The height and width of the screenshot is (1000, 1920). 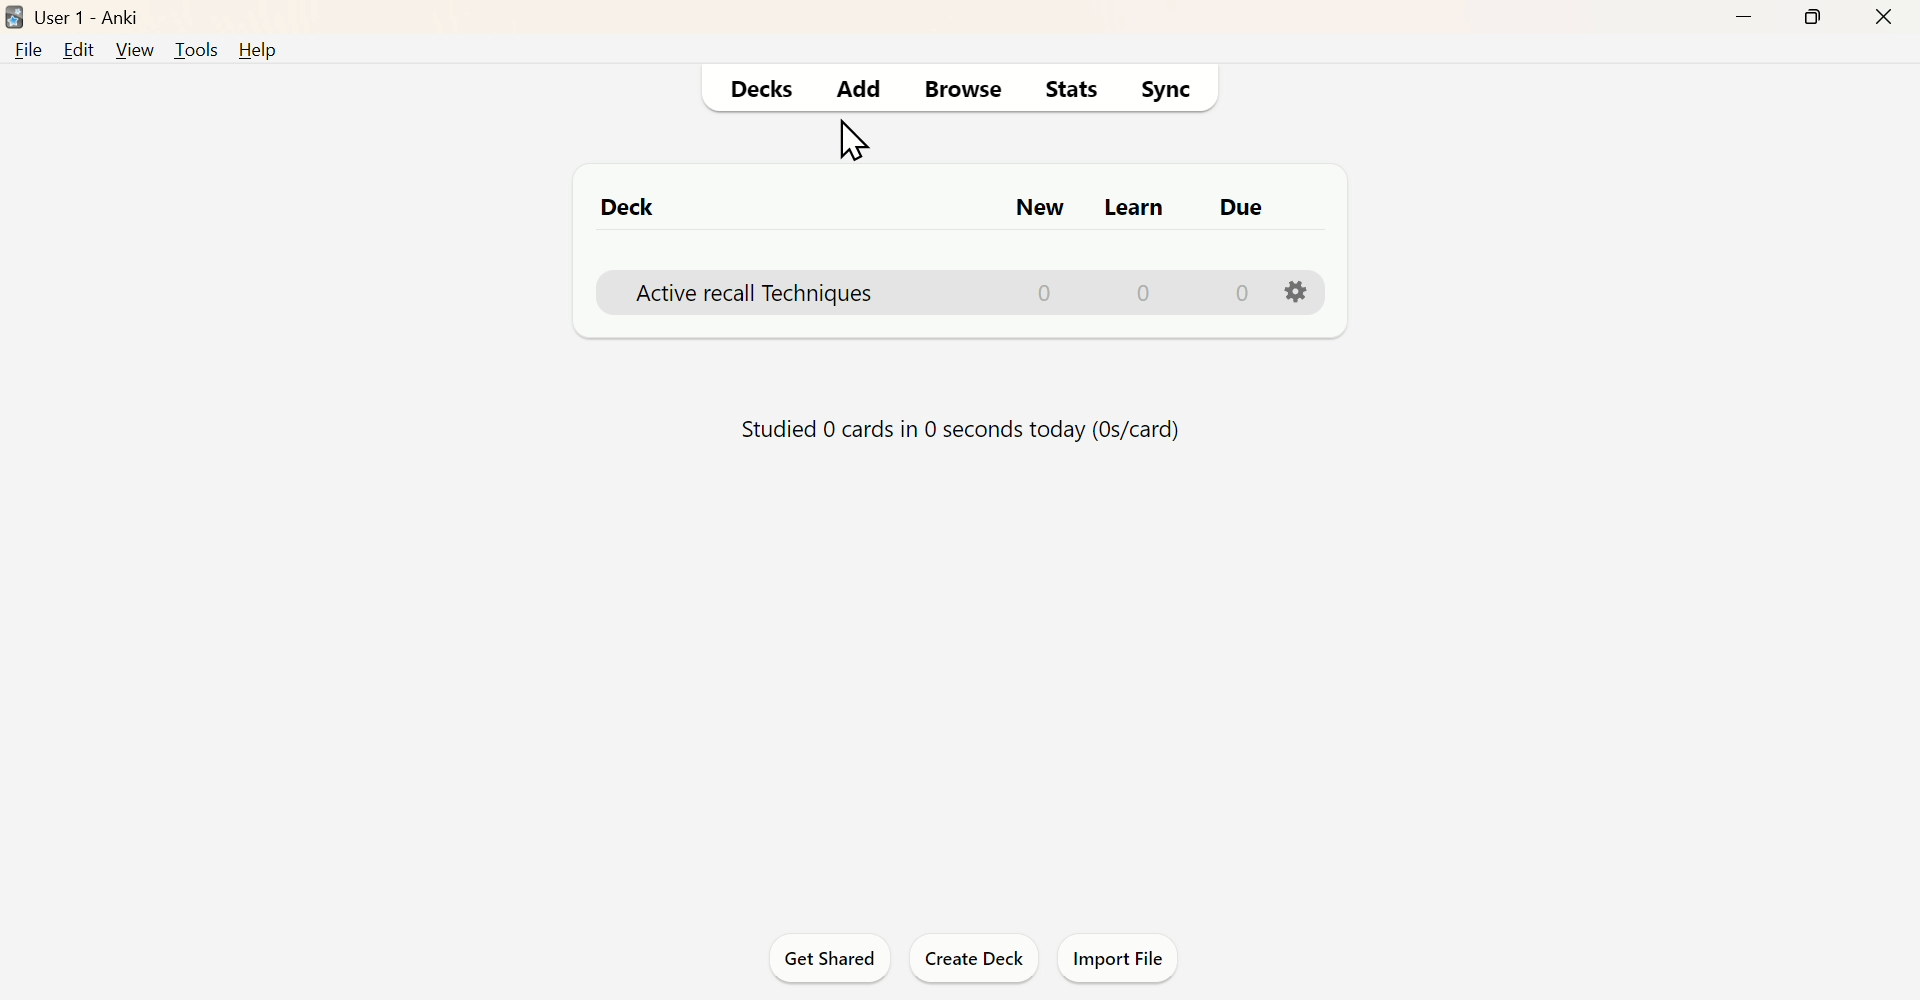 I want to click on Due, so click(x=1240, y=209).